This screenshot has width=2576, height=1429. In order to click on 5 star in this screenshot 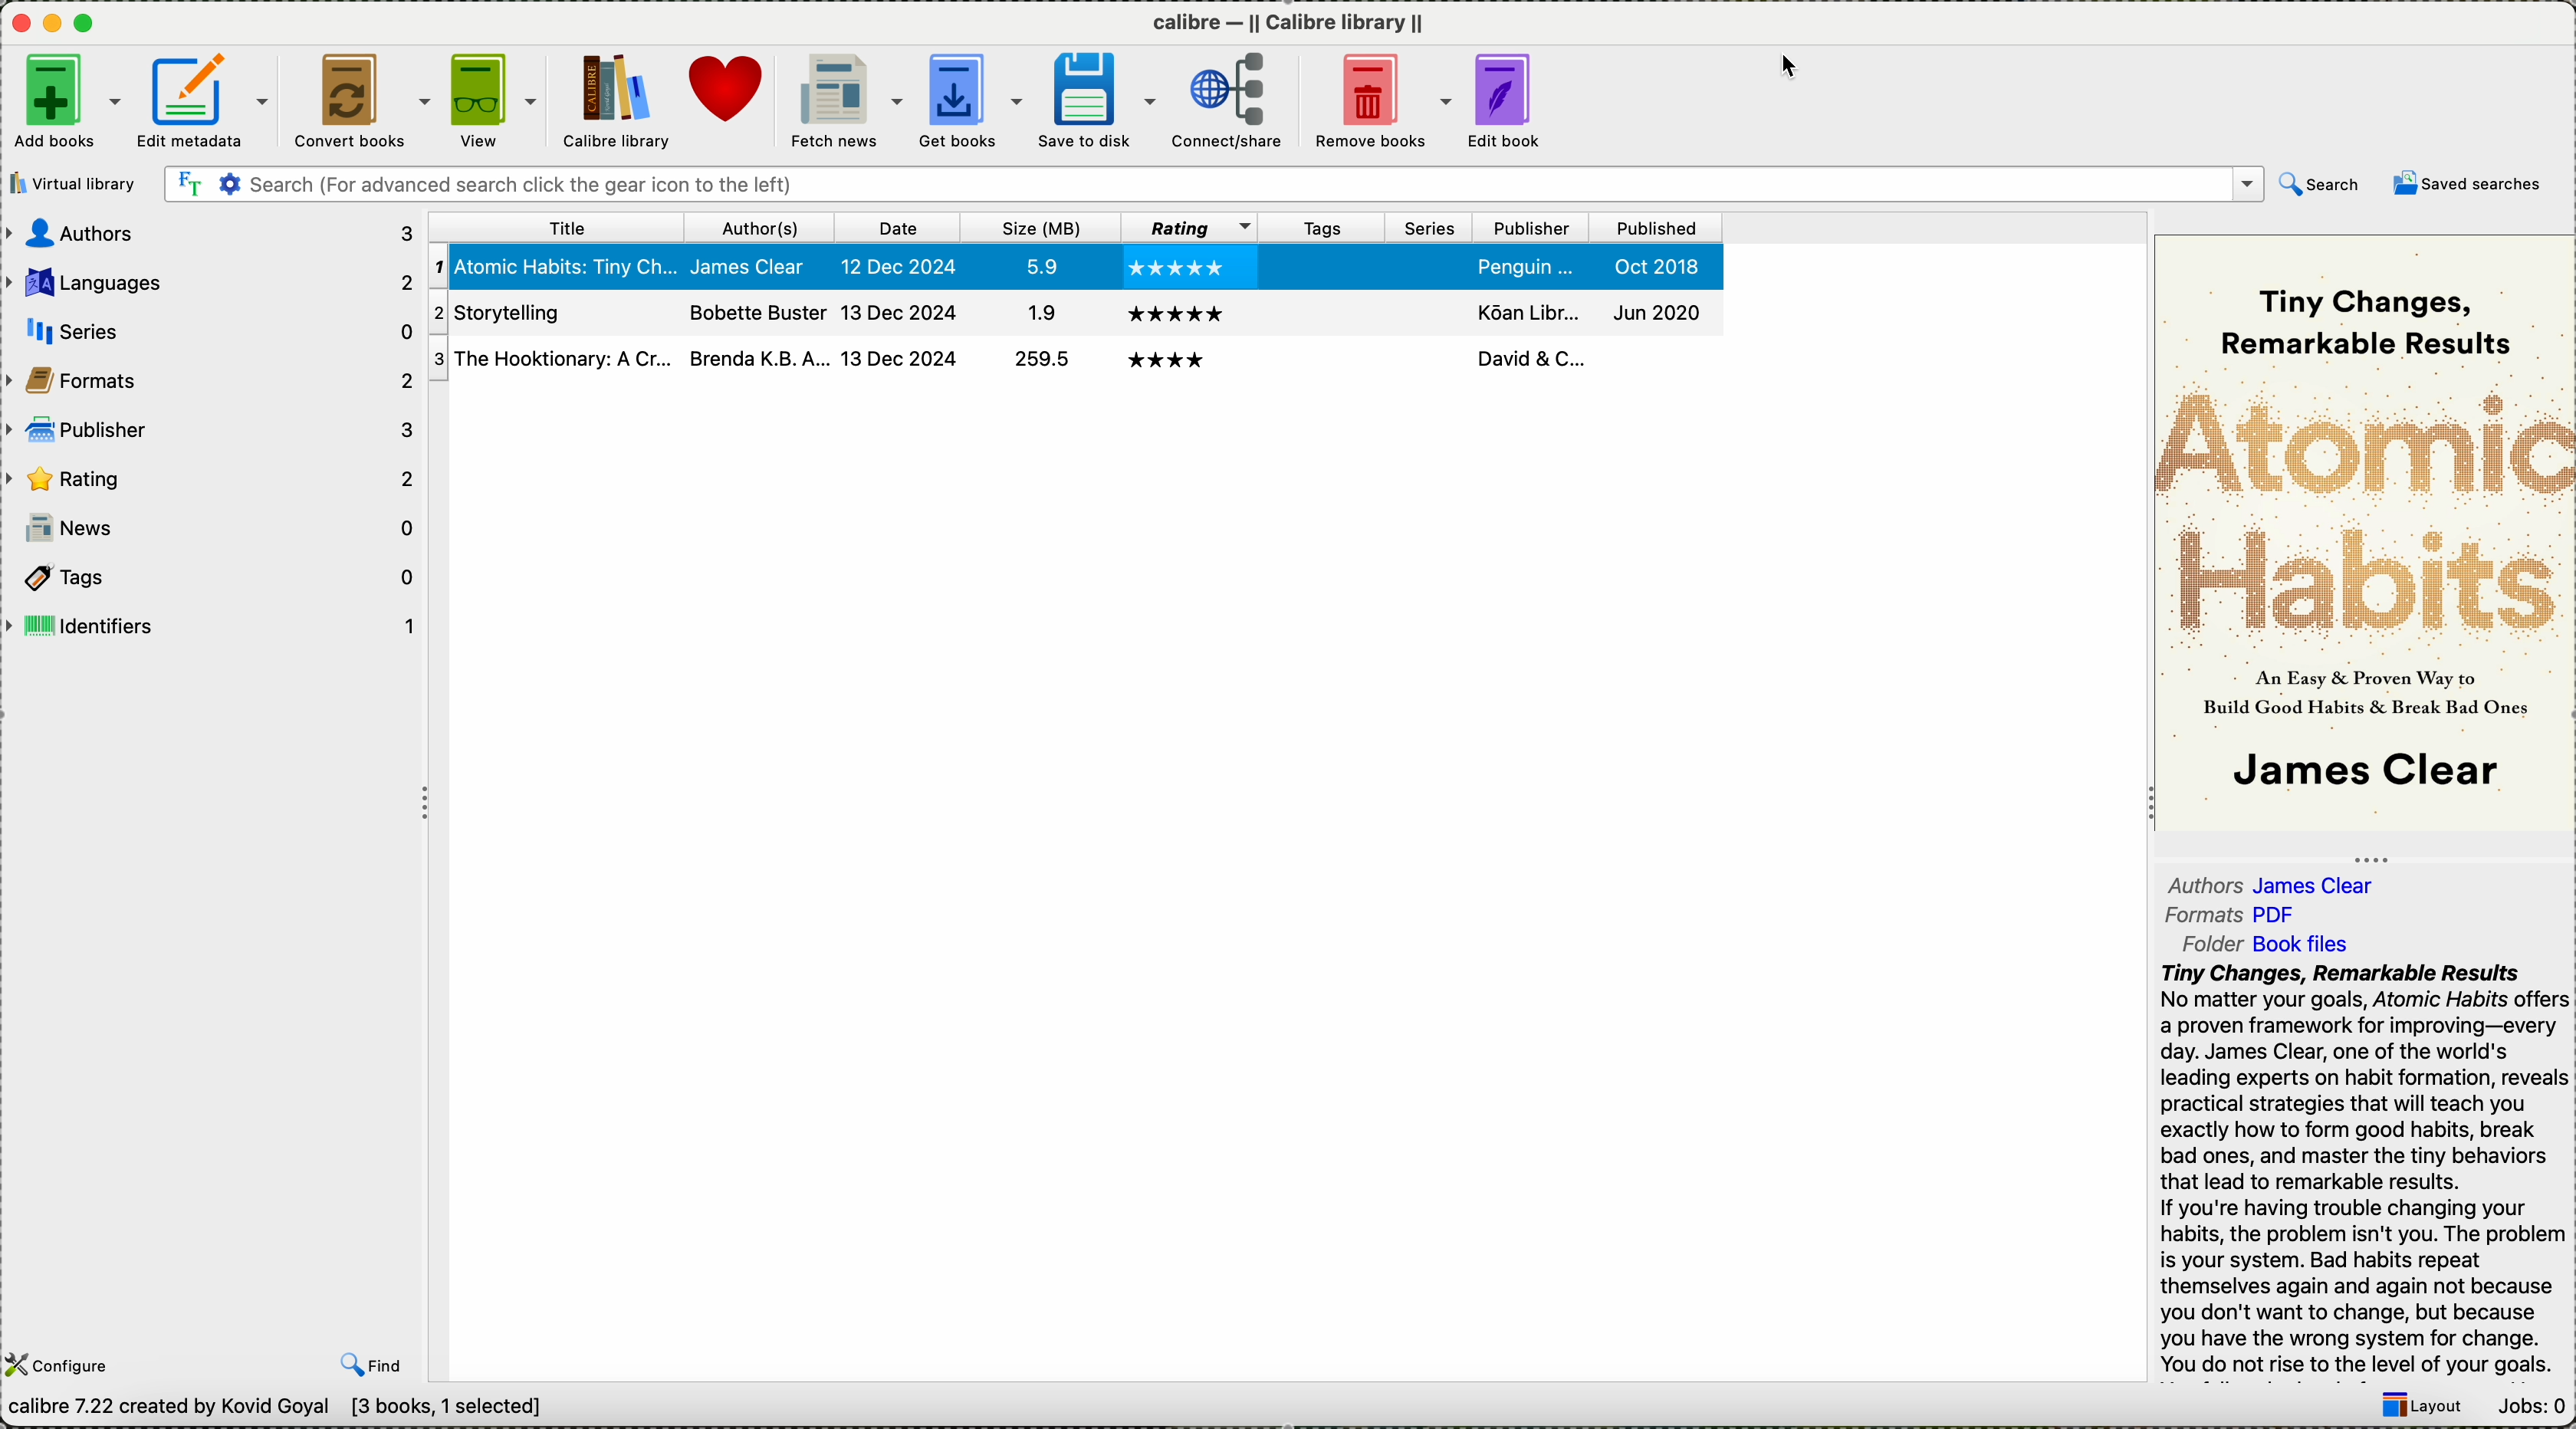, I will do `click(1170, 359)`.